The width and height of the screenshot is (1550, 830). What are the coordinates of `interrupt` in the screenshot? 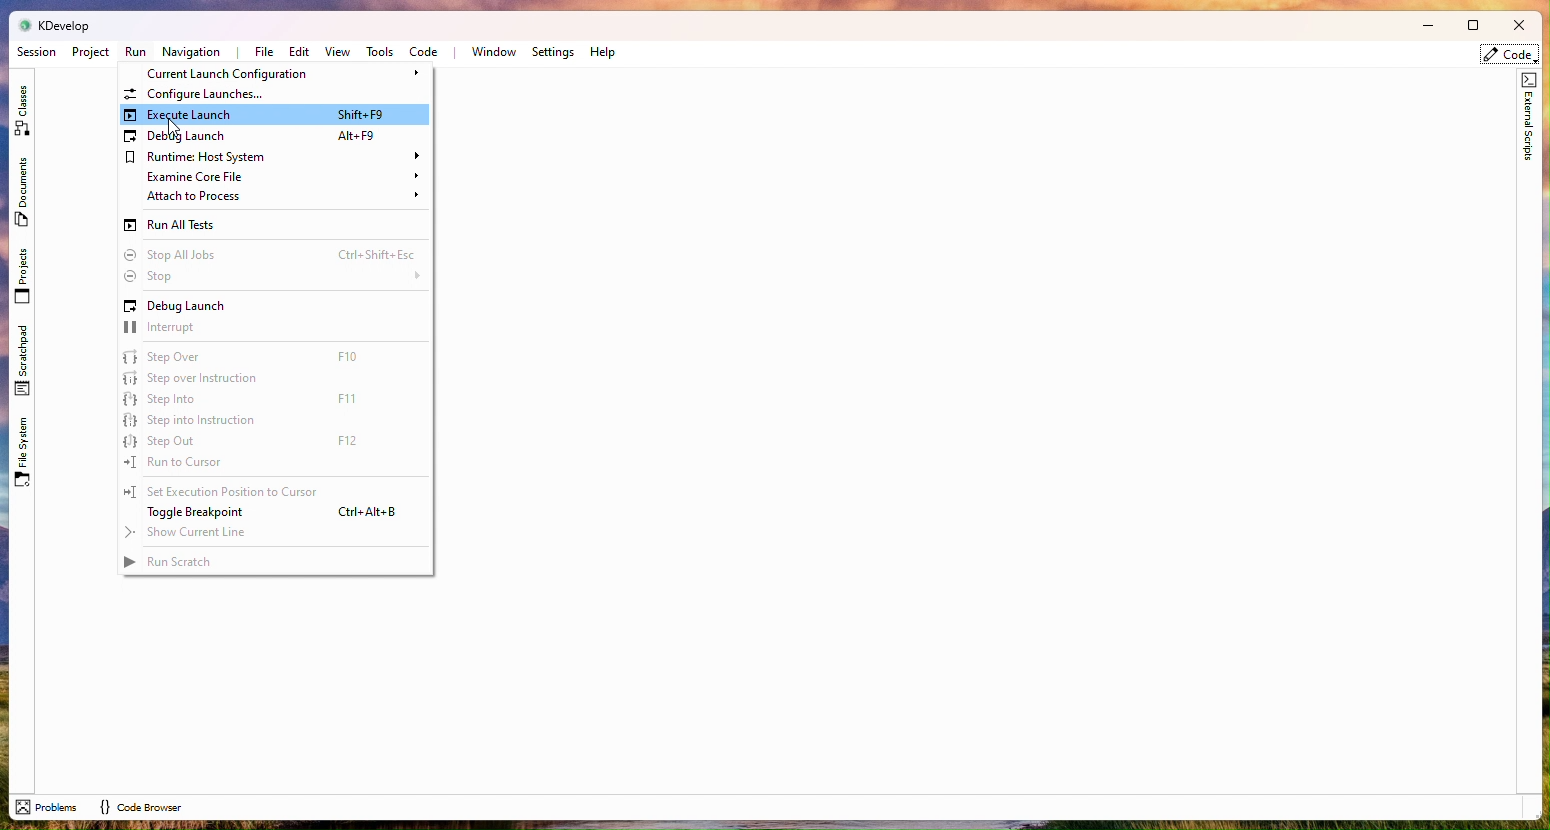 It's located at (270, 327).